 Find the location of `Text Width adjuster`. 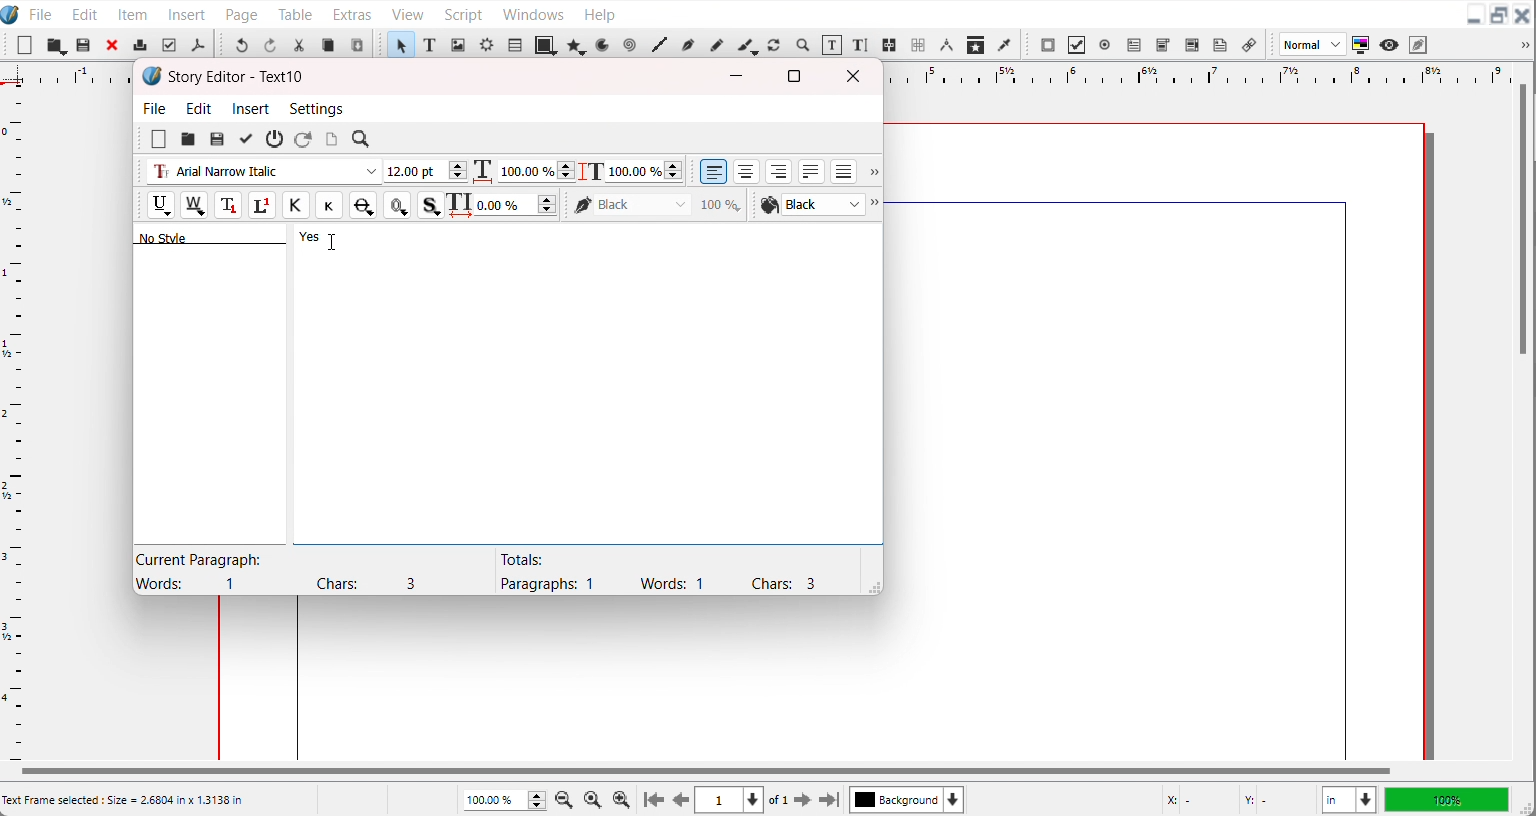

Text Width adjuster is located at coordinates (517, 205).